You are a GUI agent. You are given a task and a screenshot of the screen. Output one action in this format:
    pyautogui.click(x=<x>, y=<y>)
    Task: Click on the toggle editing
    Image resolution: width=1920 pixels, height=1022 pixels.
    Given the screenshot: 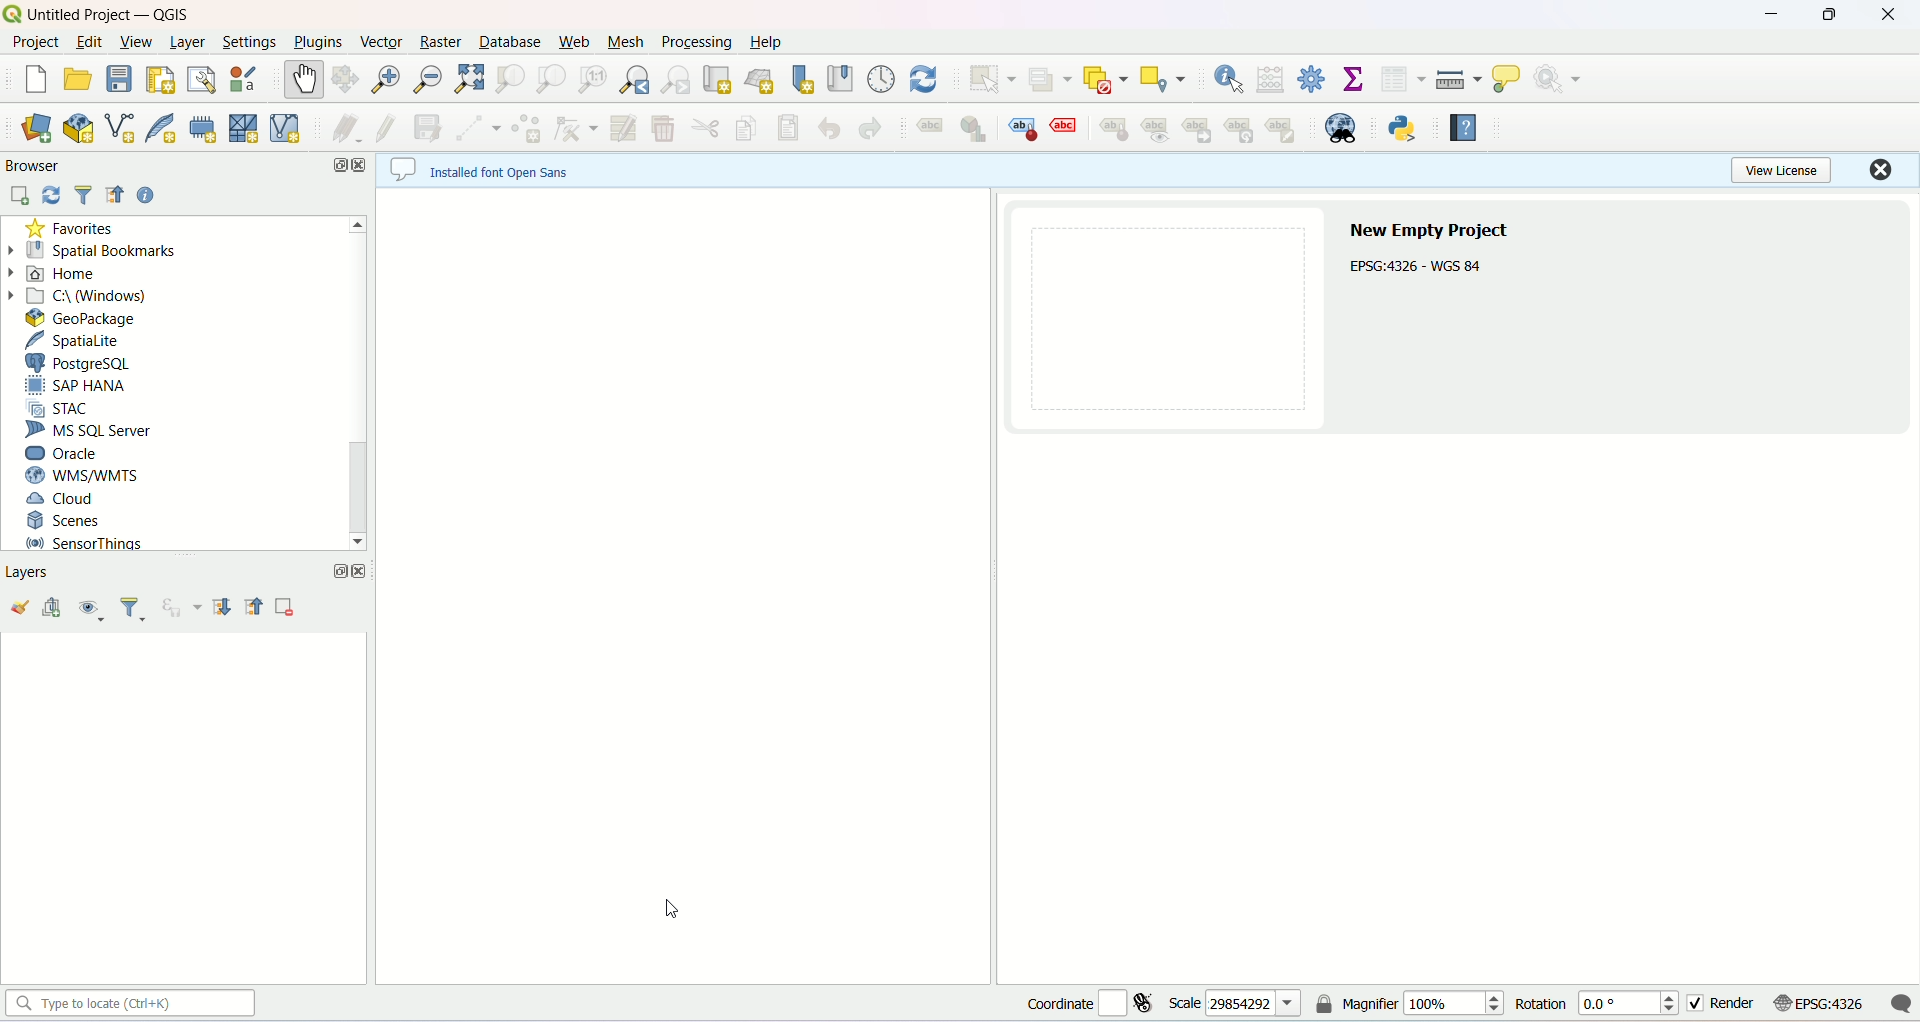 What is the action you would take?
    pyautogui.click(x=387, y=126)
    